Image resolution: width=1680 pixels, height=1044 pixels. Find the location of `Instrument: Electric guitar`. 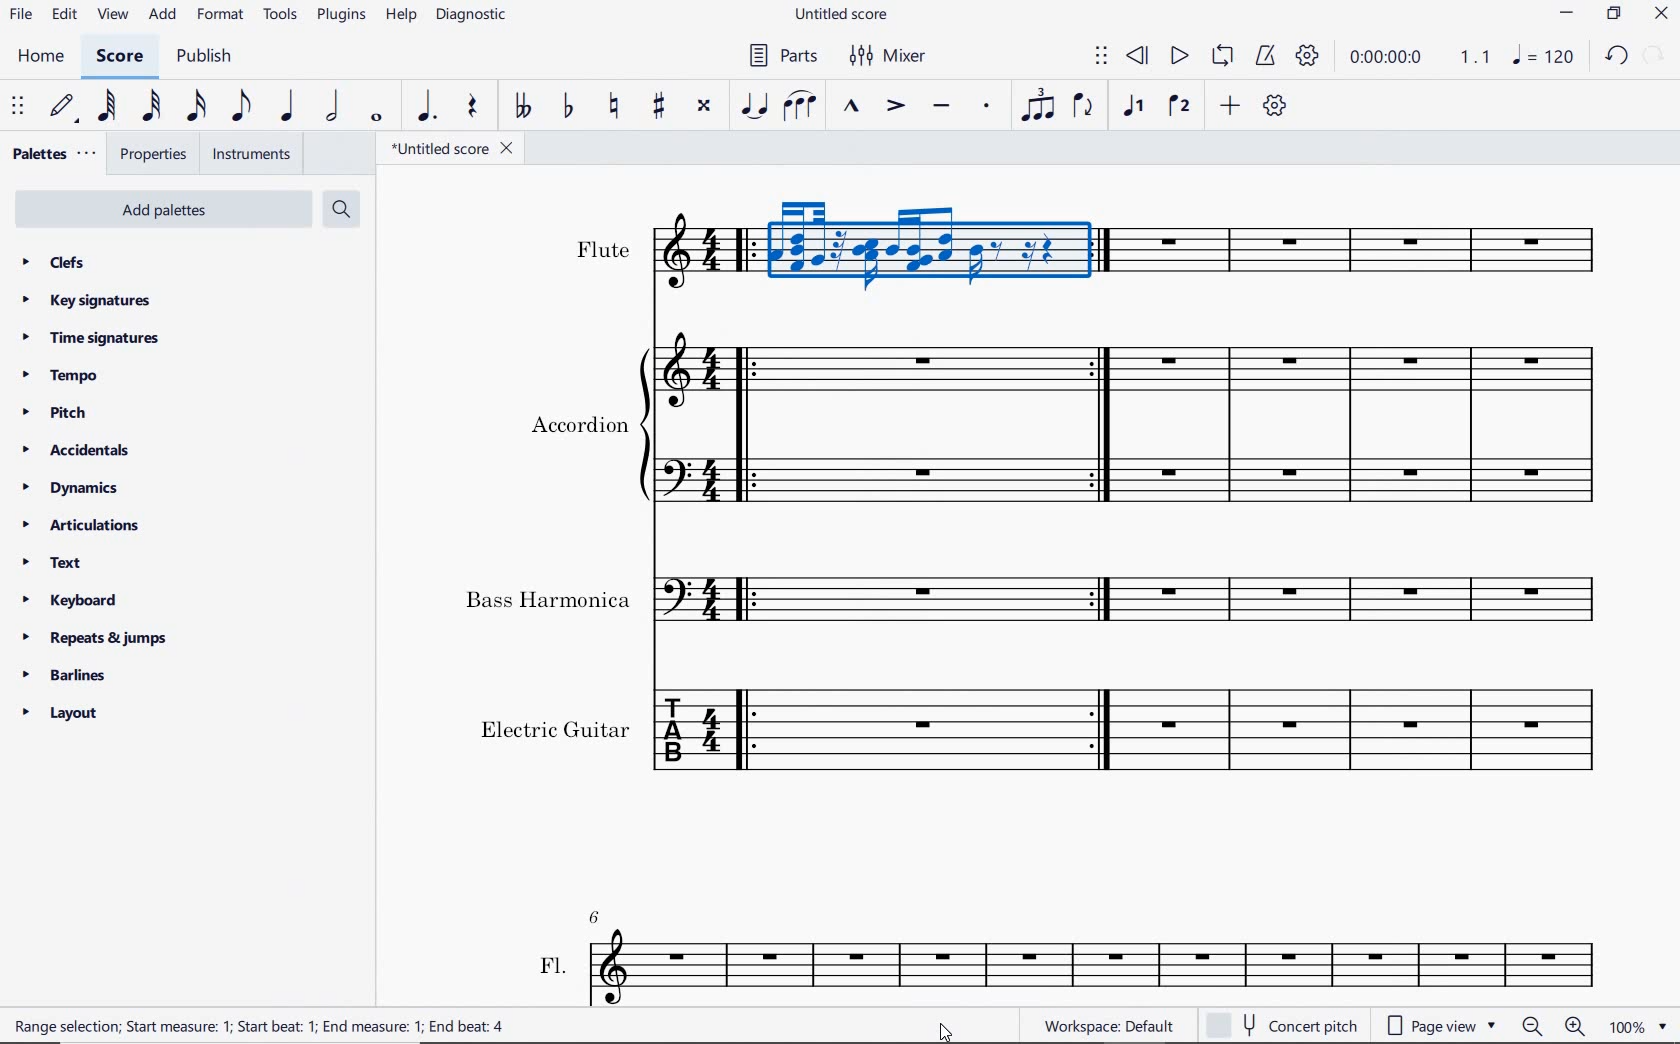

Instrument: Electric guitar is located at coordinates (1046, 729).